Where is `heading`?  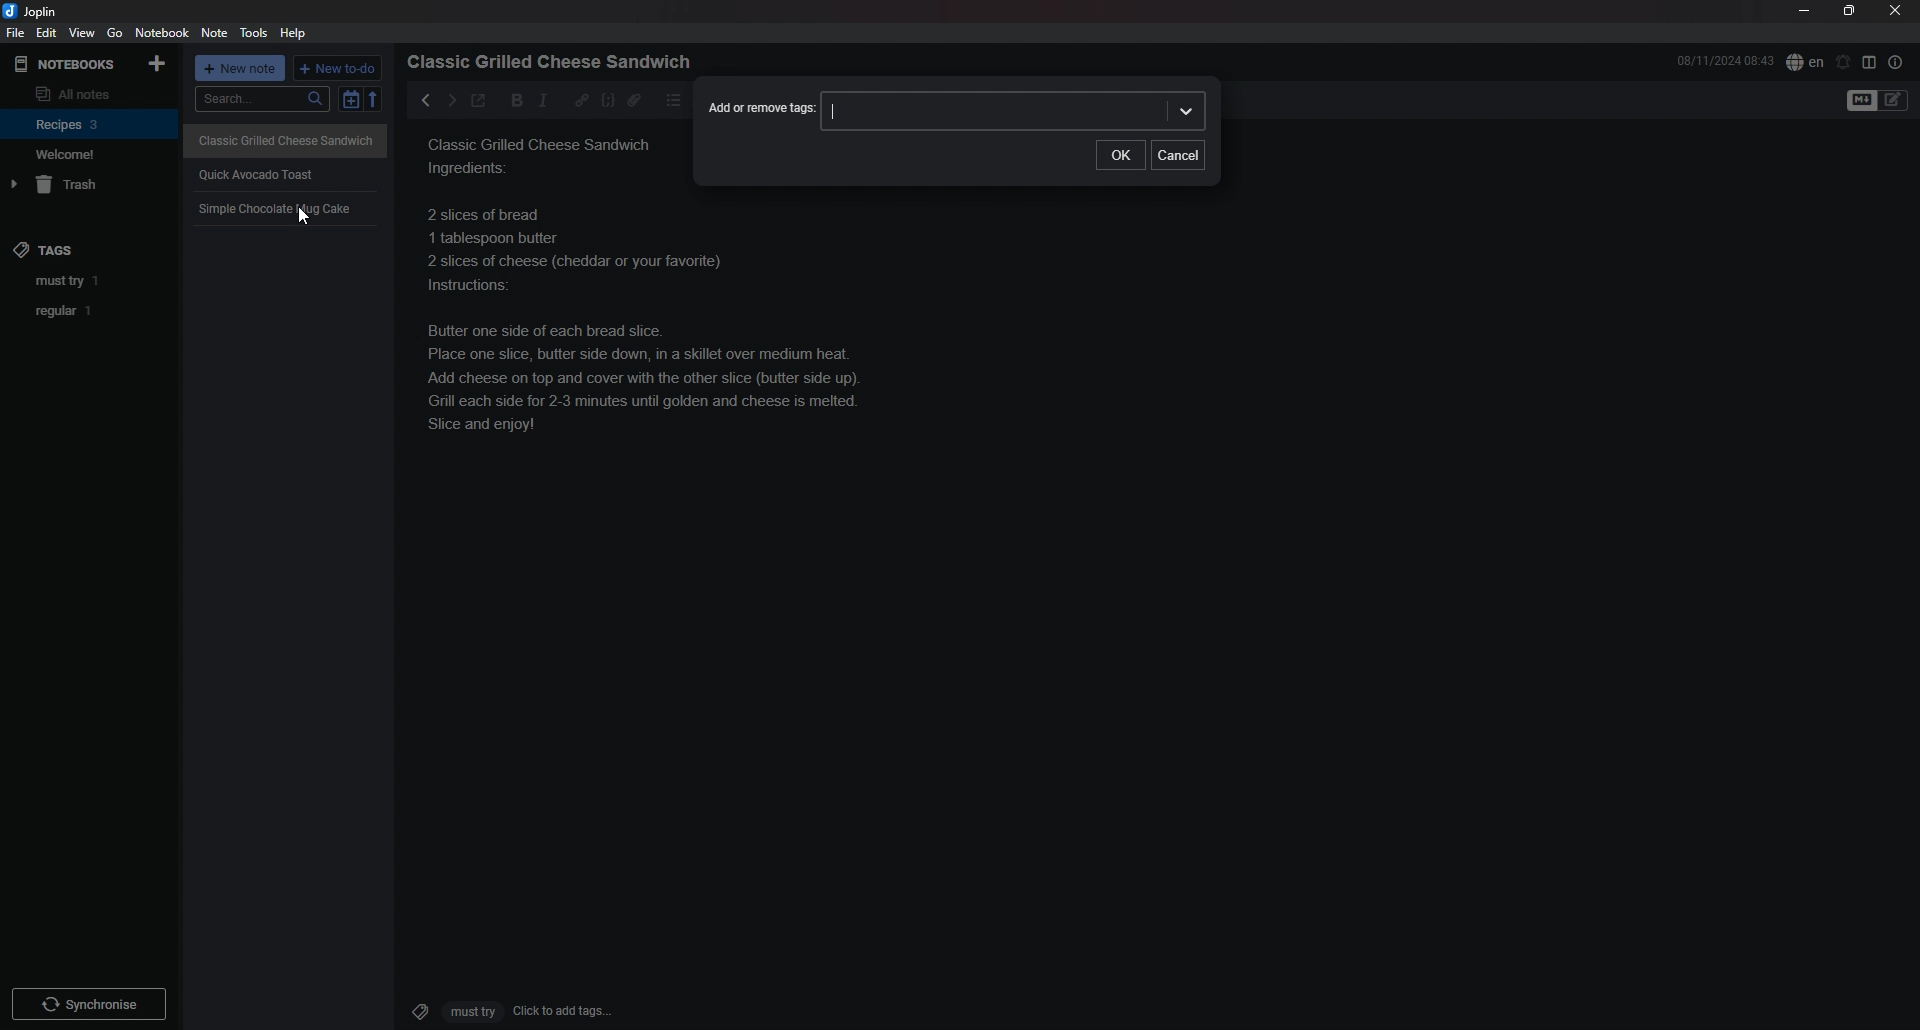 heading is located at coordinates (555, 62).